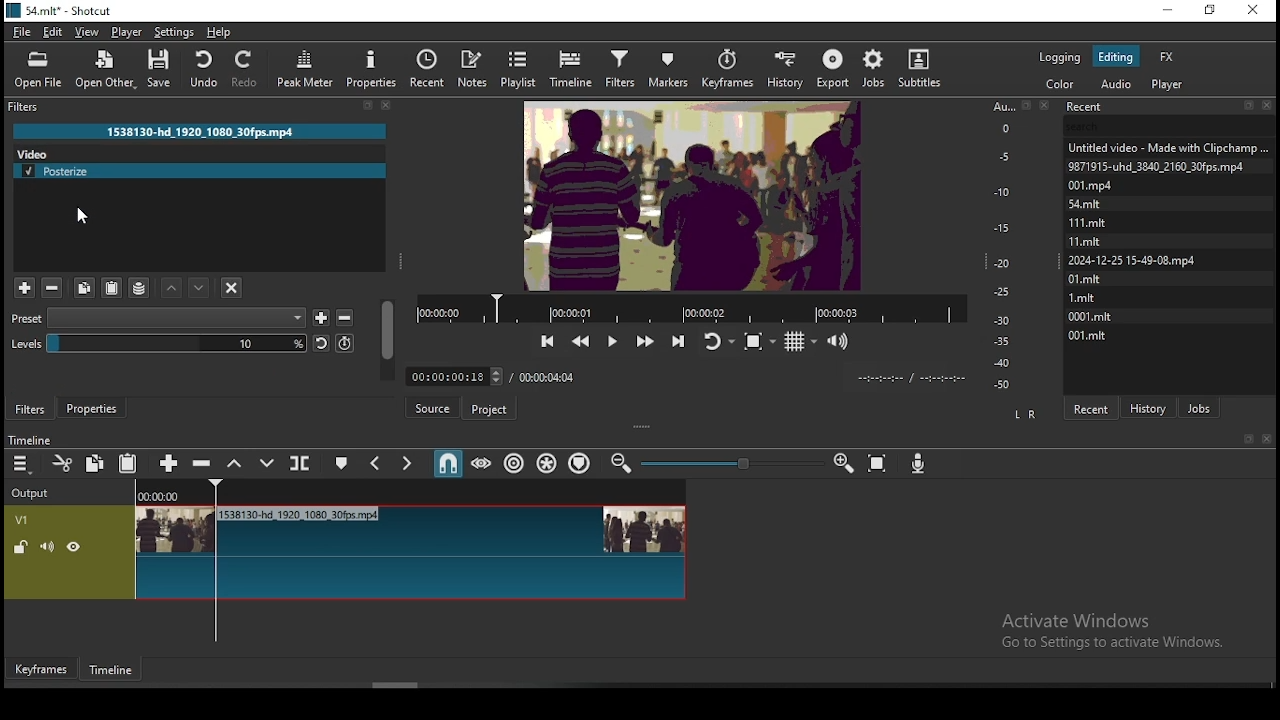 This screenshot has height=720, width=1280. What do you see at coordinates (1118, 87) in the screenshot?
I see `audio` at bounding box center [1118, 87].